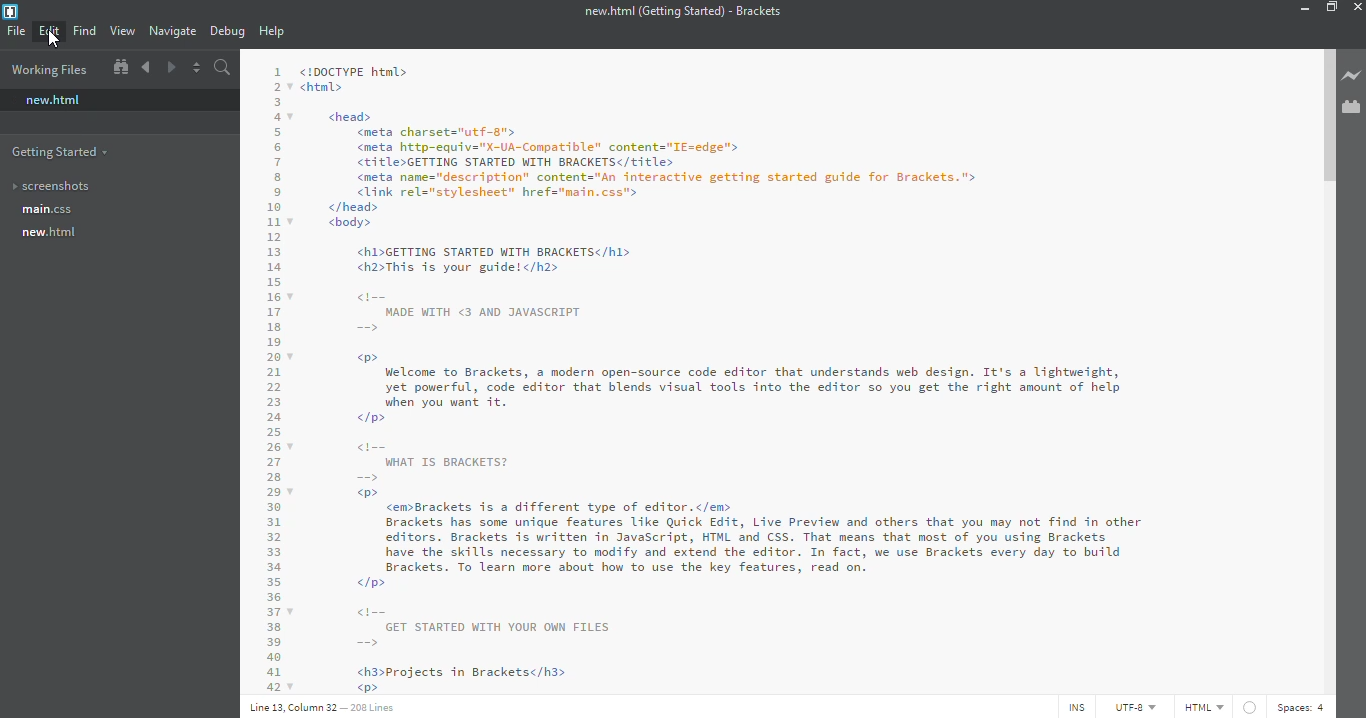  I want to click on new.html (Getting Started) - Brackets, so click(683, 11).